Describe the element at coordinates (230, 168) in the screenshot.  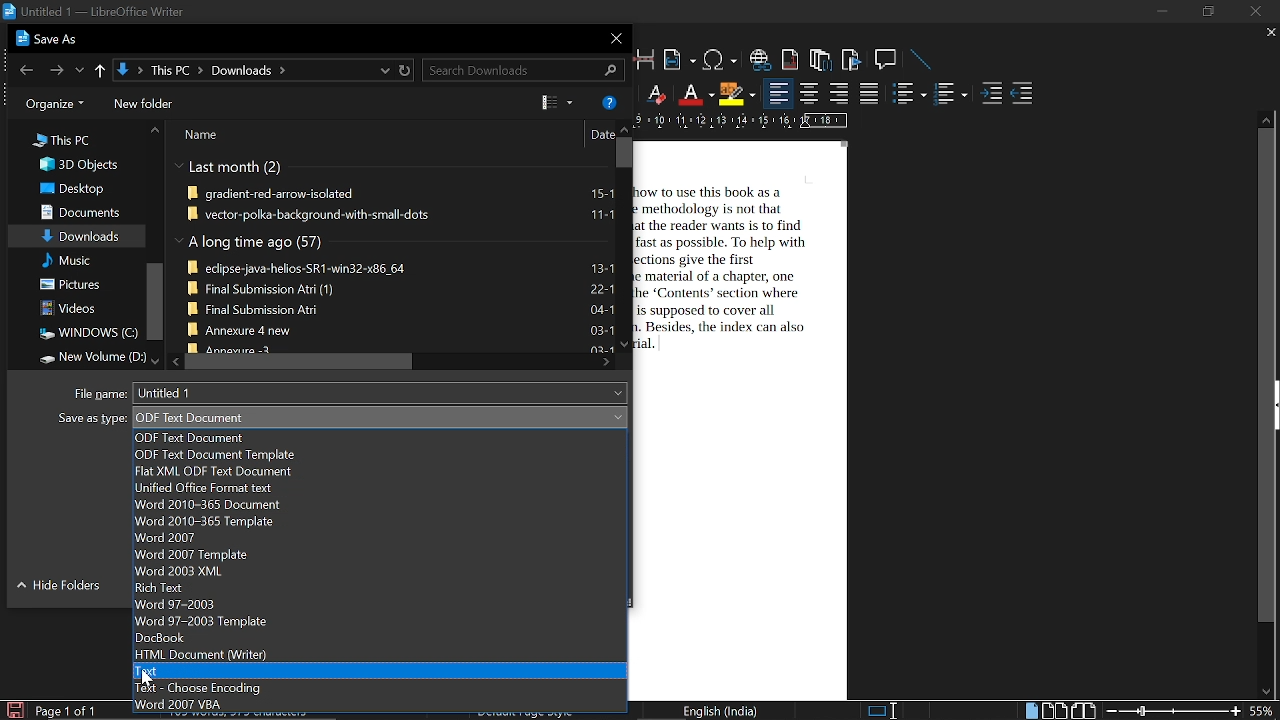
I see `Last month (2)` at that location.